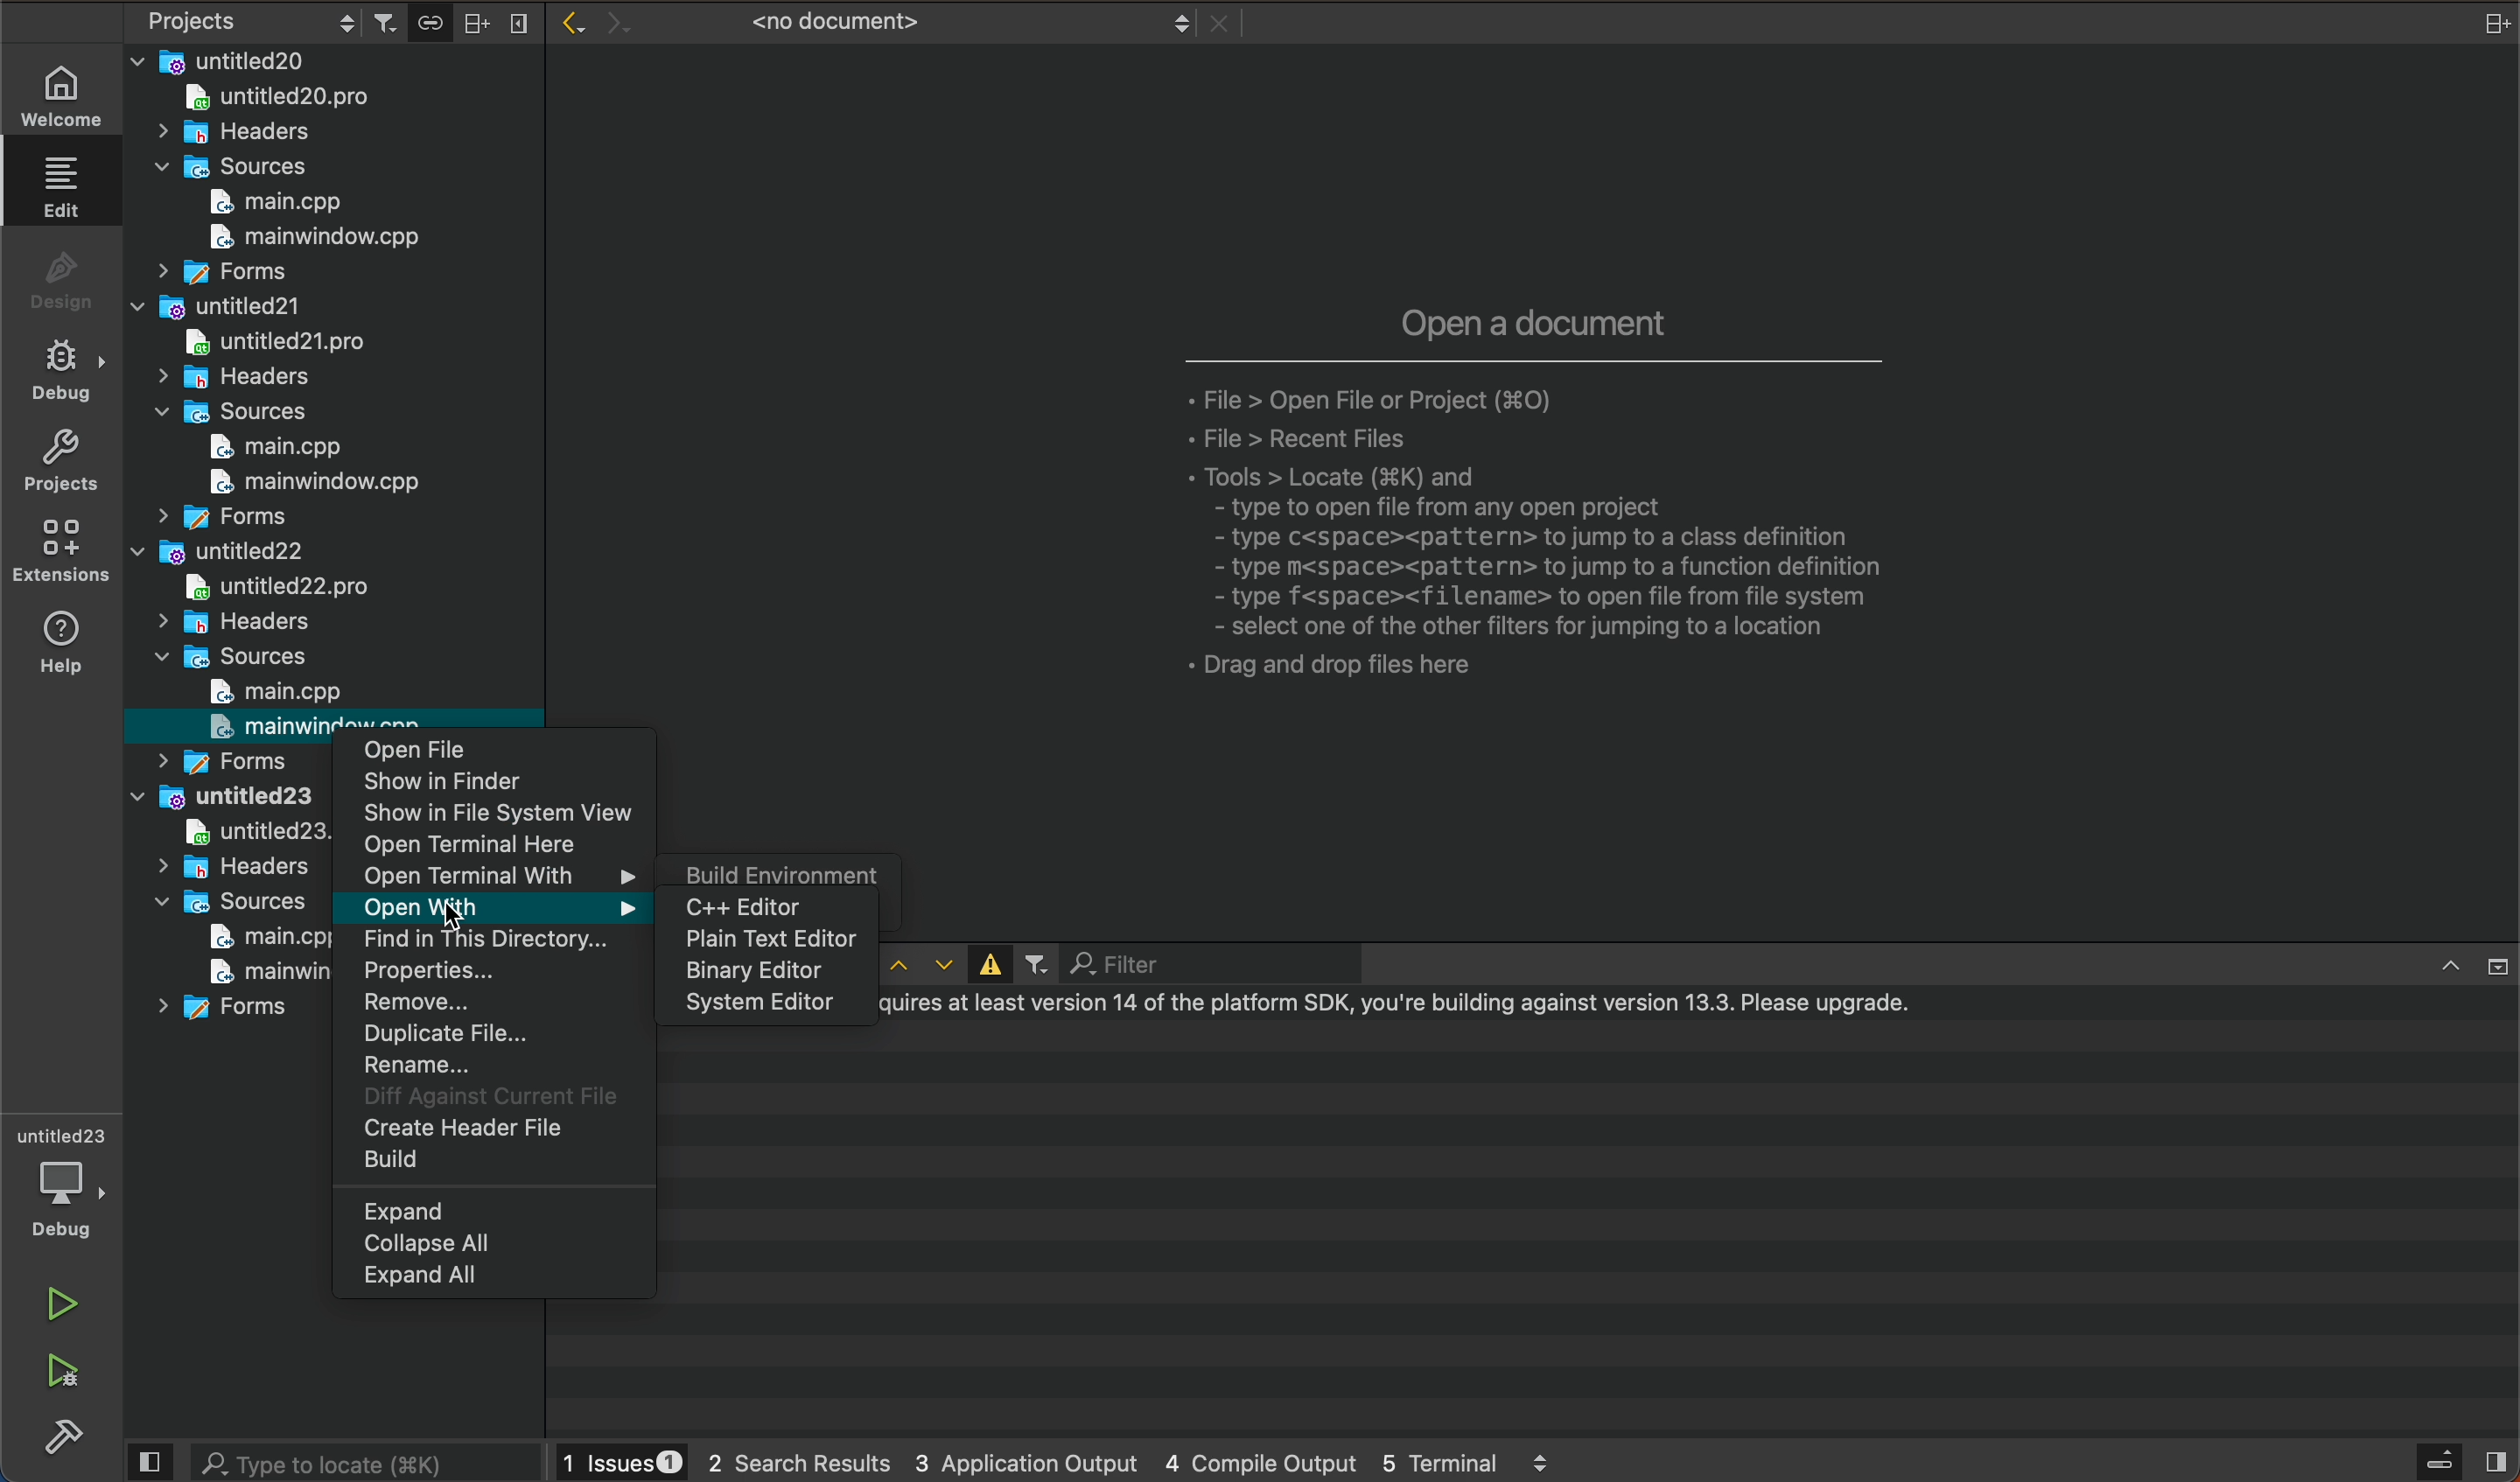 The height and width of the screenshot is (1482, 2520). Describe the element at coordinates (60, 465) in the screenshot. I see `projects` at that location.